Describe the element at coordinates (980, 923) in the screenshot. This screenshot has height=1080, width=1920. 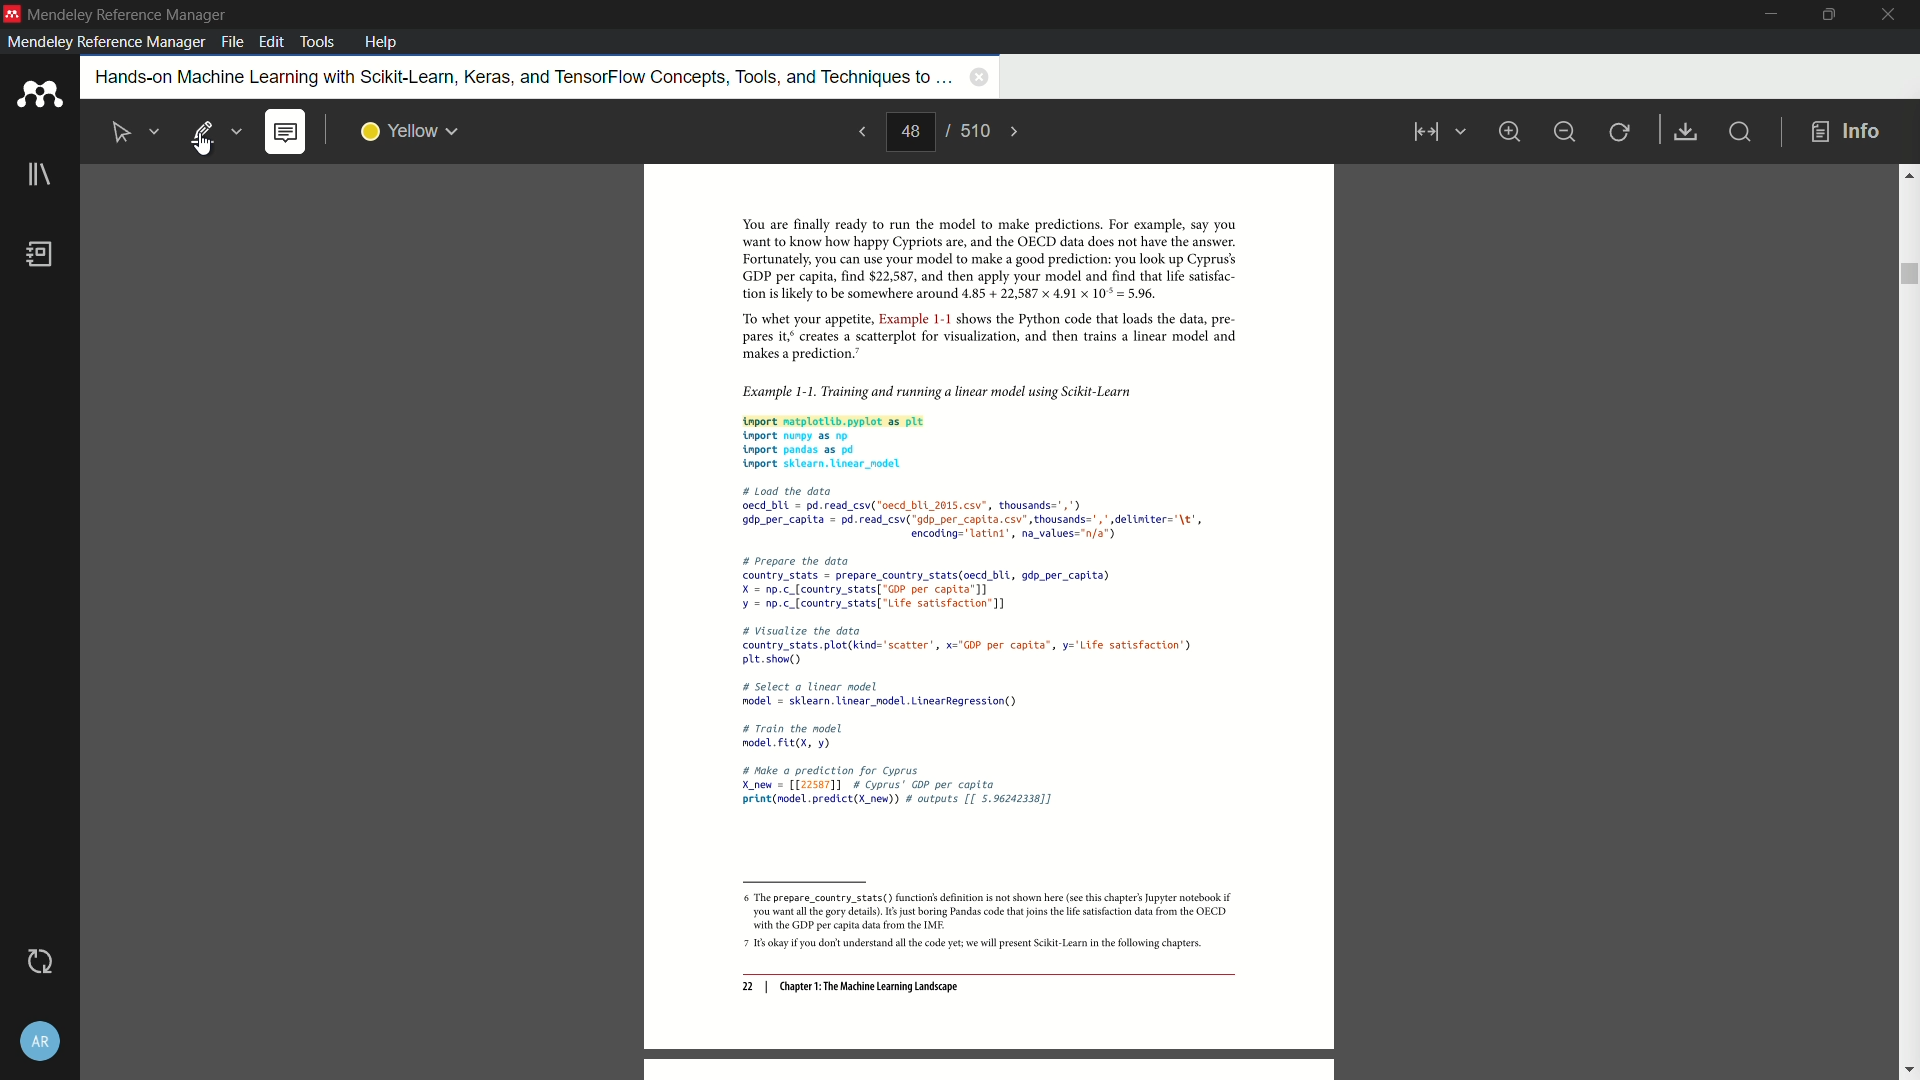
I see `6 The prepare_country_stats() function's definition is not shown here (see this chapter's Jupyter notebook if
‘you want al th gory details). 6s just boring Pandas code that joins th ie satisfaction data from the OECD
‘with the GDP per capita dta from the IMF:

7 1s okay you dont understand all the code yet we will present Scikit-Lear inthe following chapters.` at that location.